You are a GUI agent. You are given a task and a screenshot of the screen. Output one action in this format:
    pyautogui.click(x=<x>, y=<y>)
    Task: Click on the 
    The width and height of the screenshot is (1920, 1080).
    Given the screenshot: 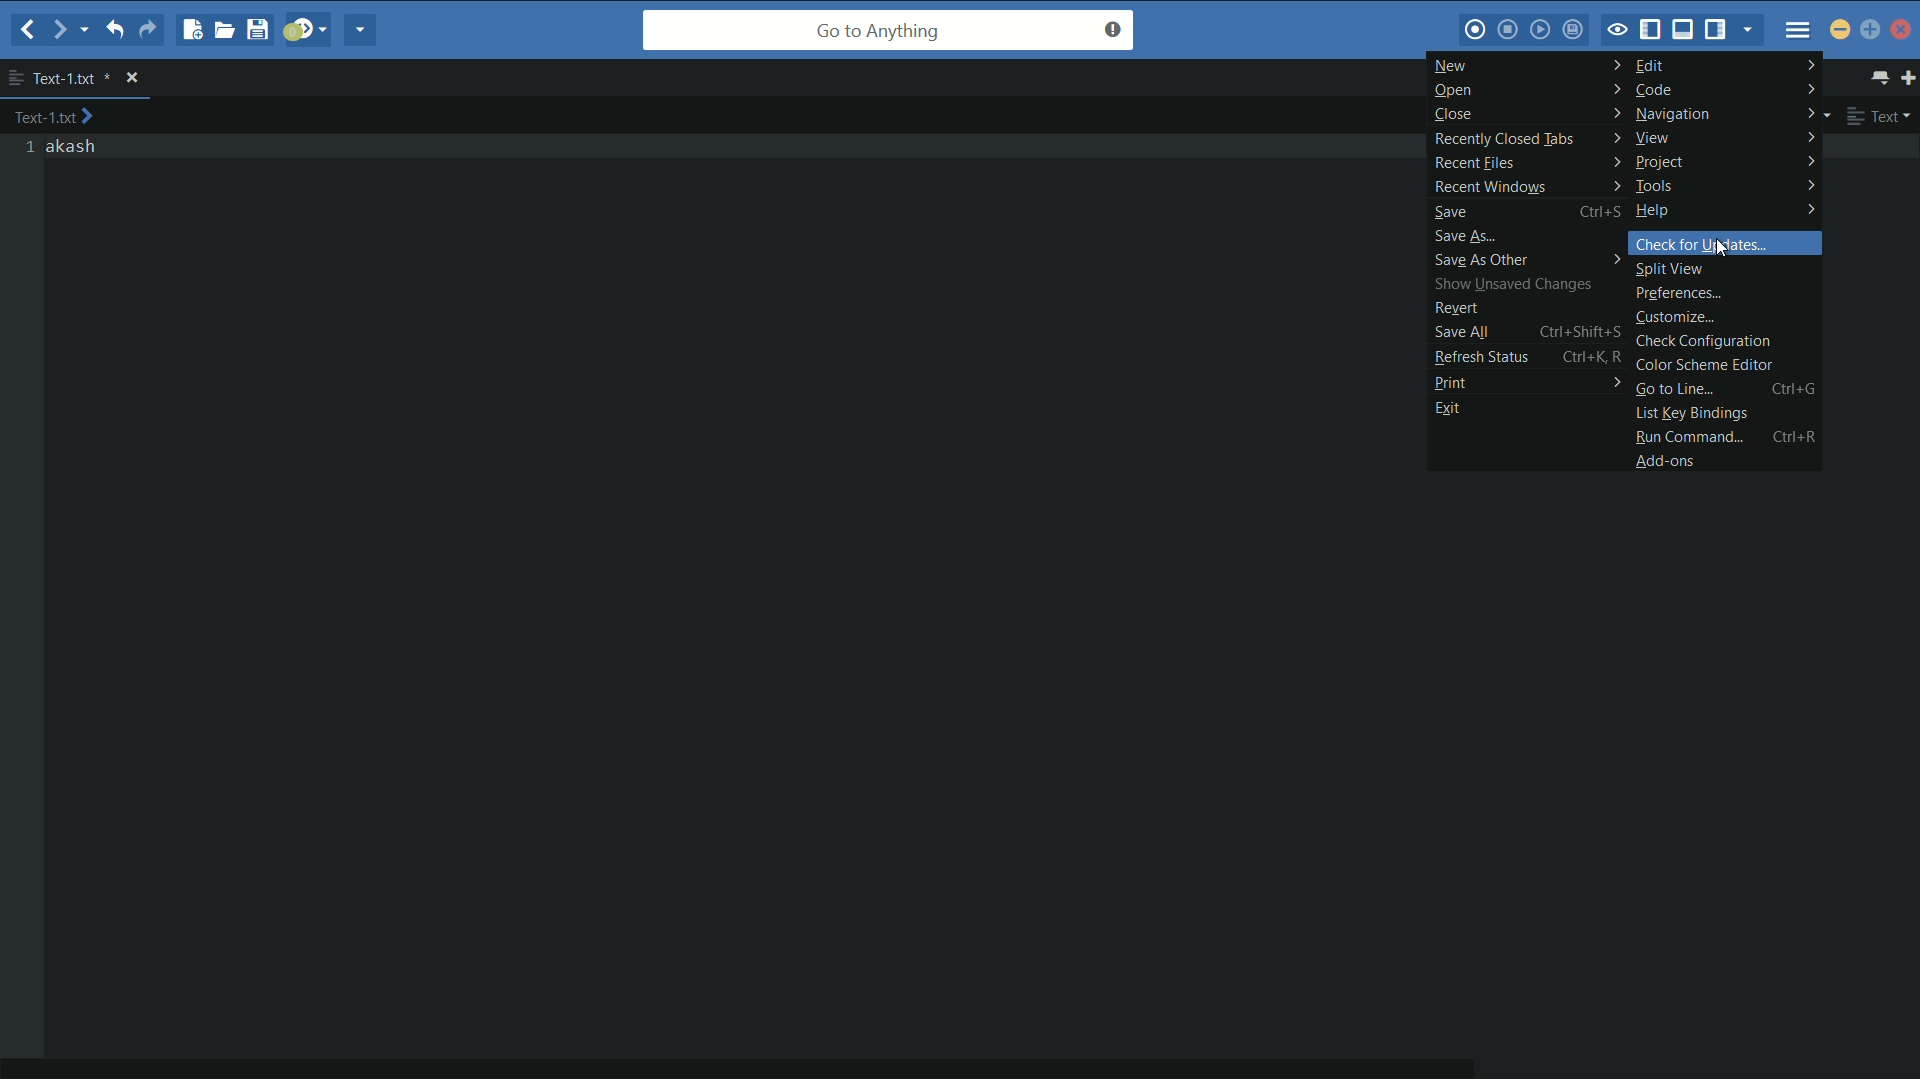 What is the action you would take?
    pyautogui.click(x=149, y=30)
    